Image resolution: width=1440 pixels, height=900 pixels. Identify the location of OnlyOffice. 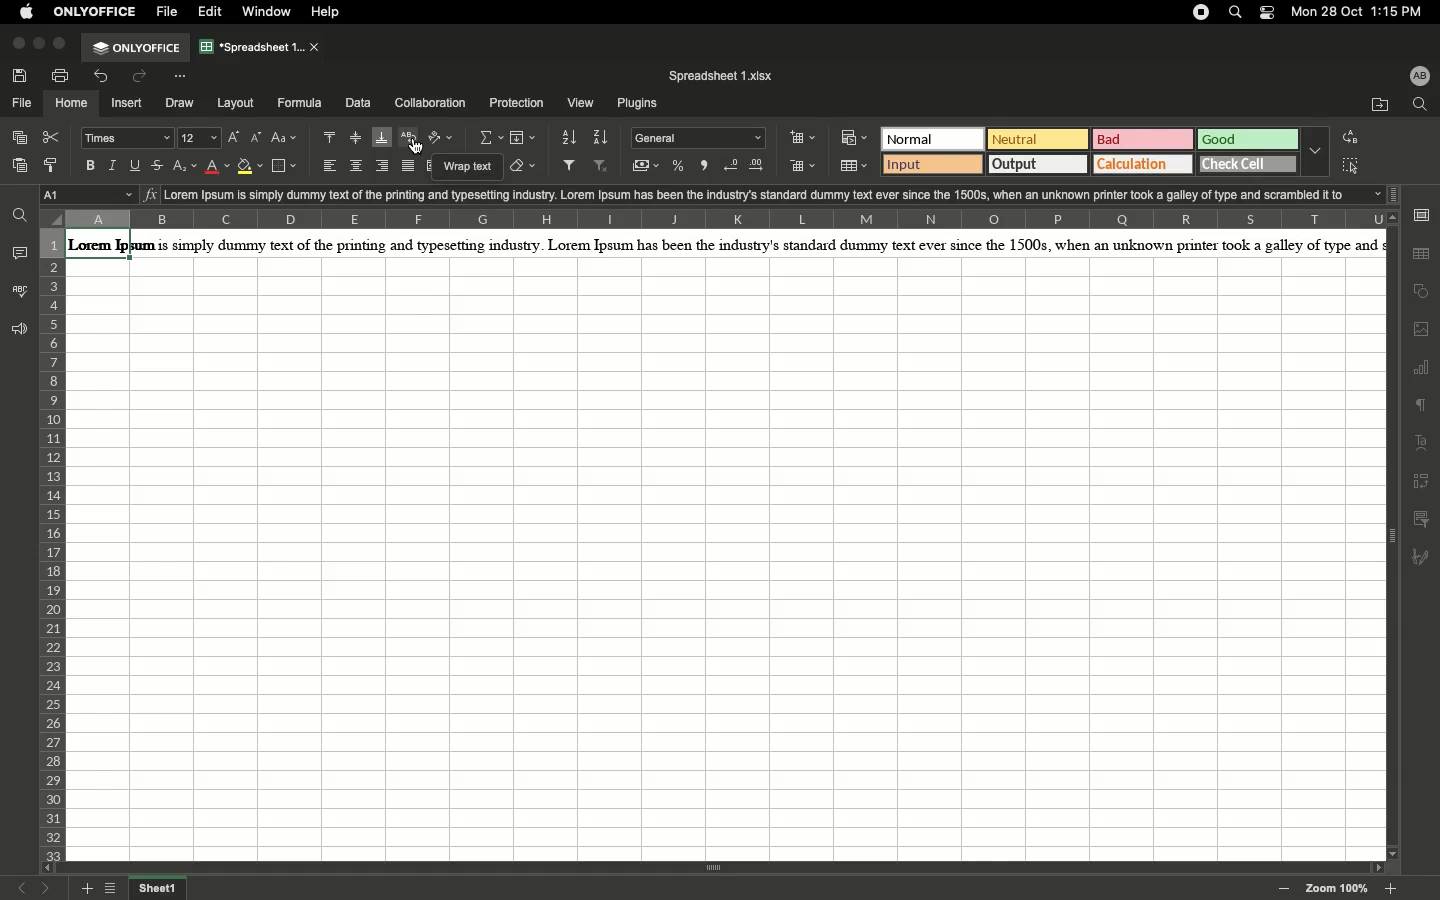
(137, 48).